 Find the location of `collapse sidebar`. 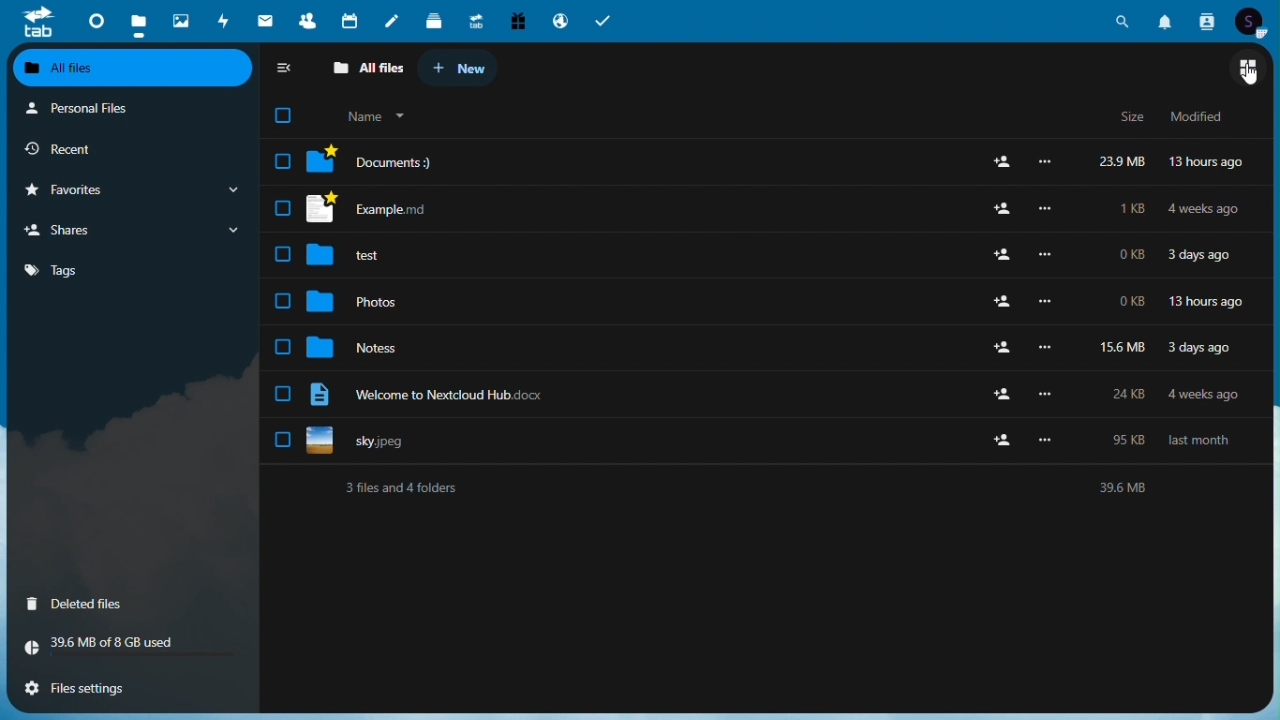

collapse sidebar is located at coordinates (286, 67).